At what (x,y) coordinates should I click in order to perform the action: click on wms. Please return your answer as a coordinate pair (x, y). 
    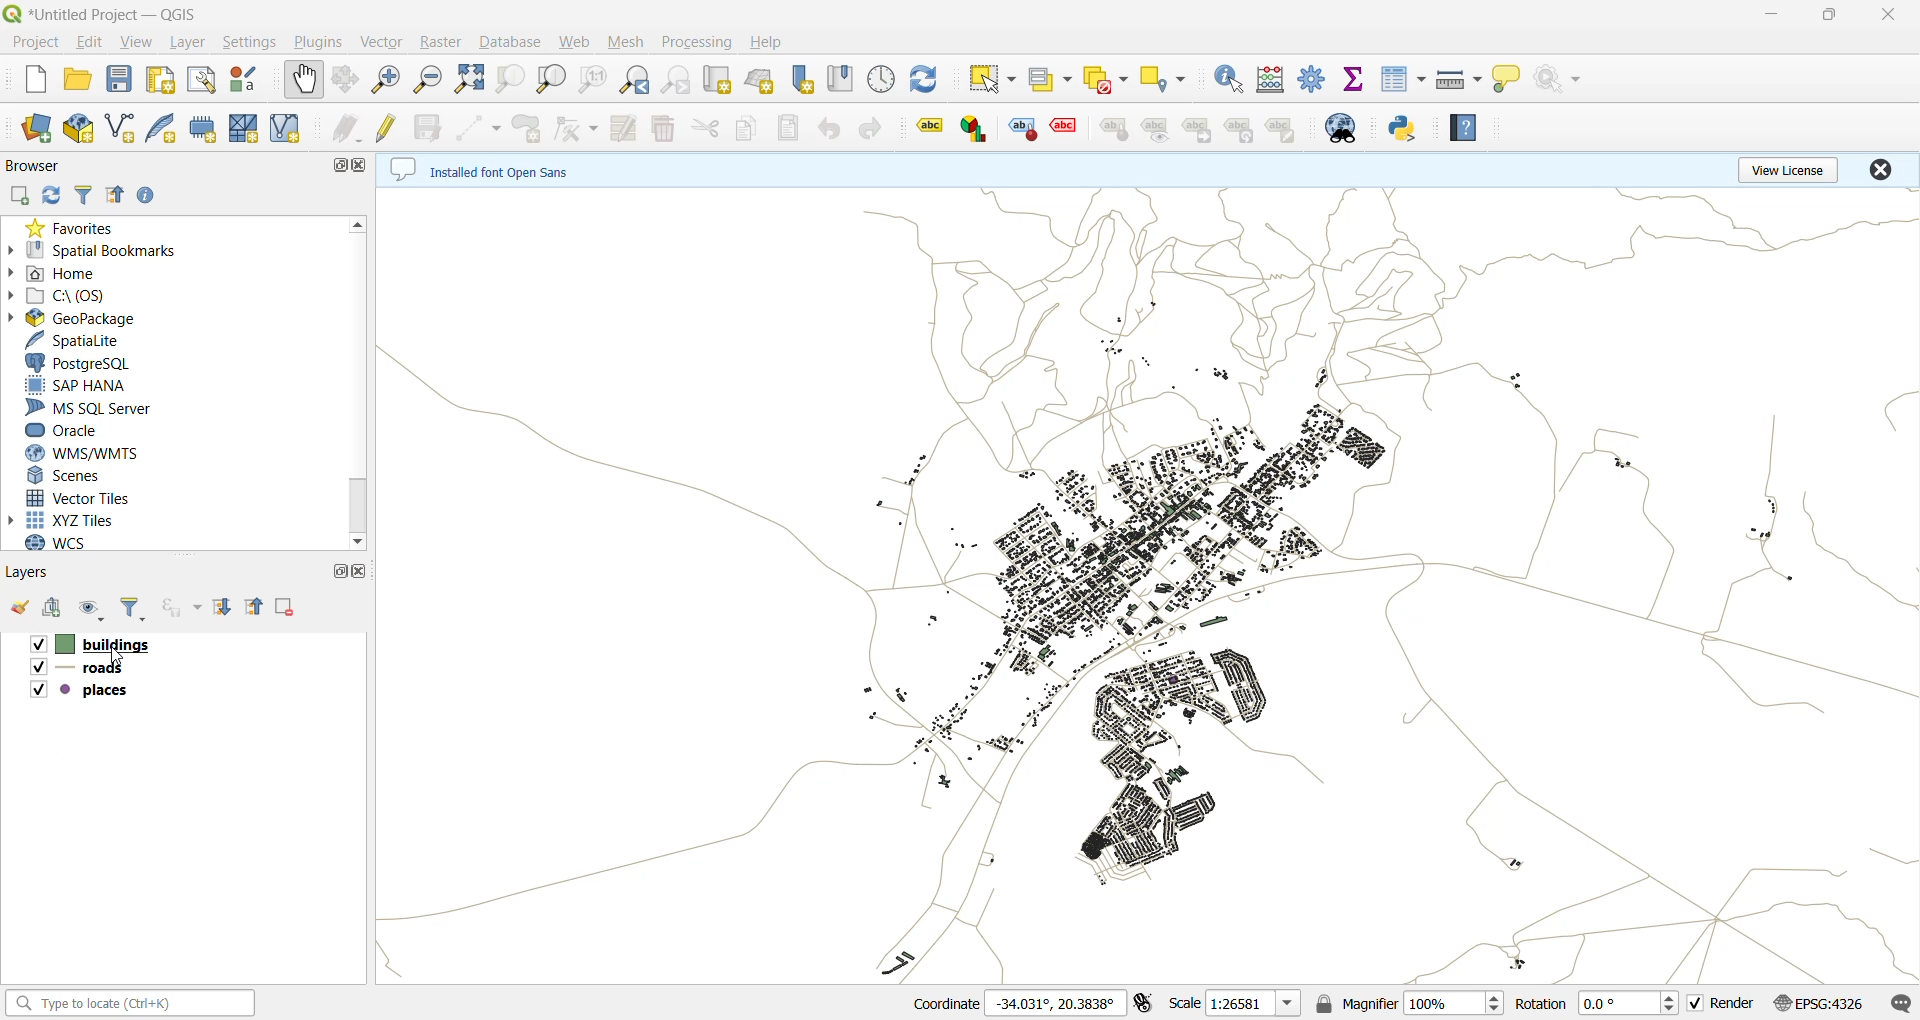
    Looking at the image, I should click on (82, 454).